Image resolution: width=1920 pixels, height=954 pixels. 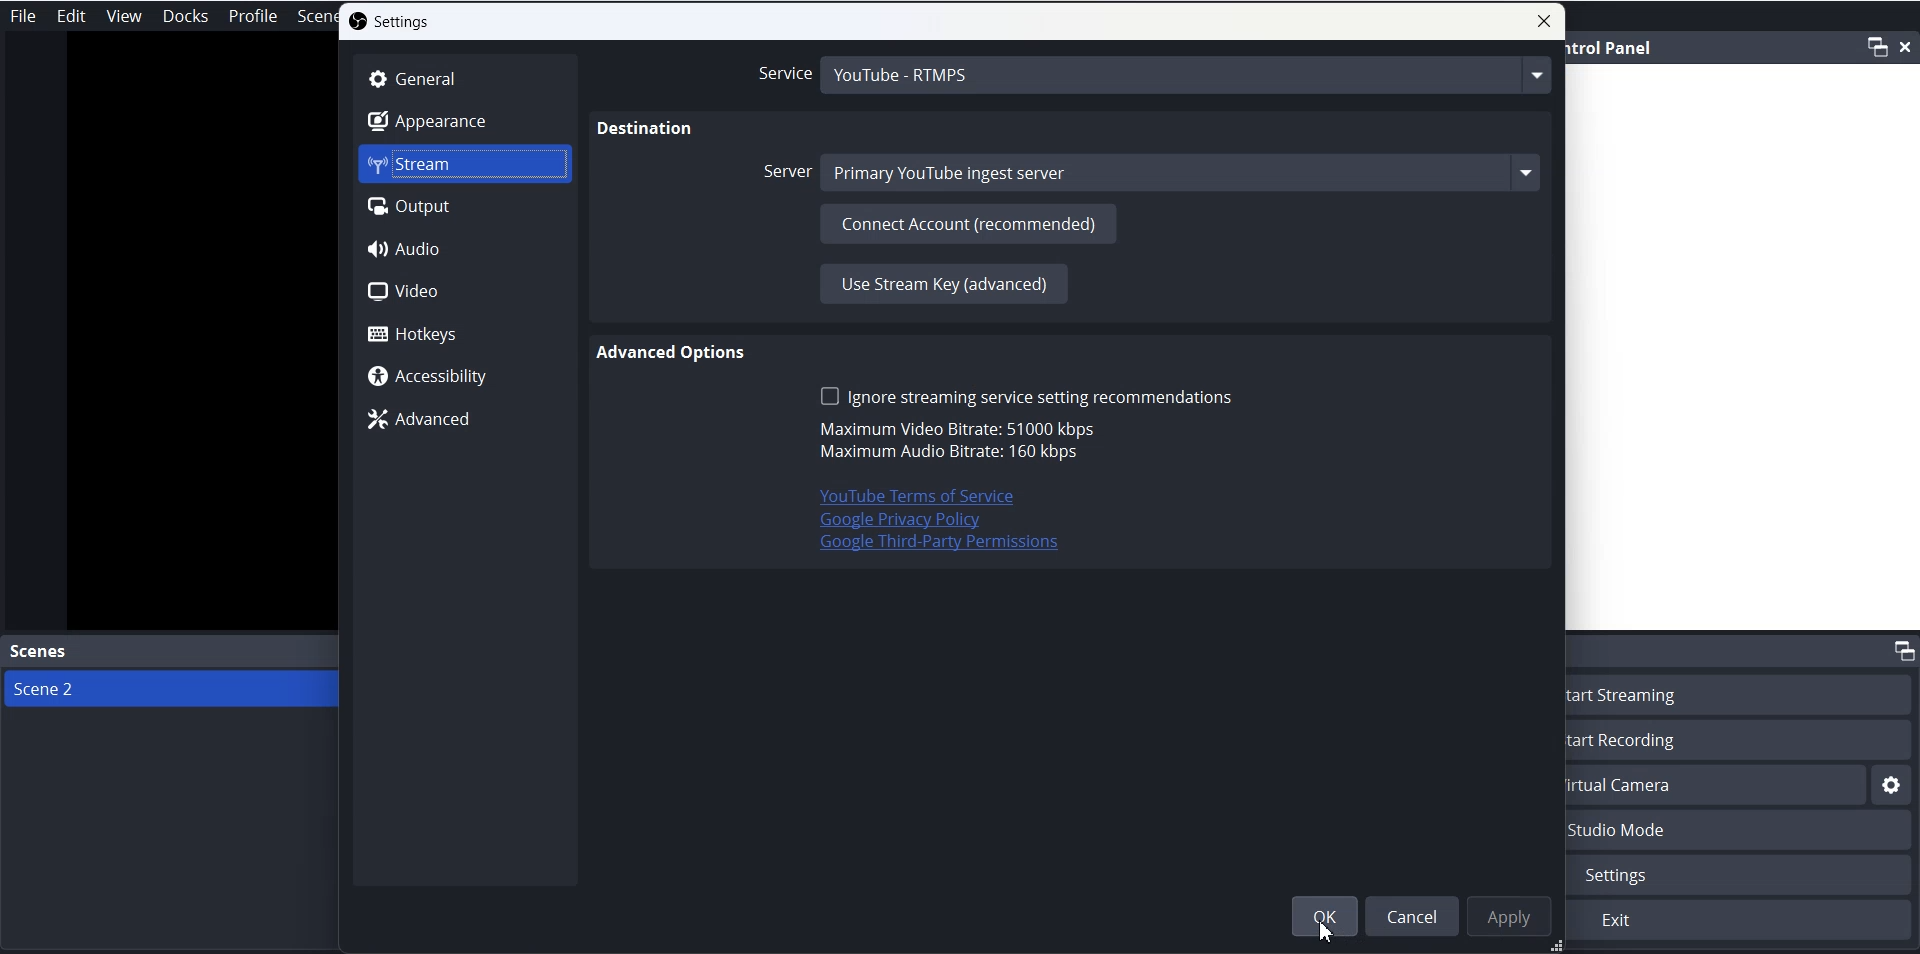 What do you see at coordinates (1717, 785) in the screenshot?
I see `Start Virtual Camera` at bounding box center [1717, 785].